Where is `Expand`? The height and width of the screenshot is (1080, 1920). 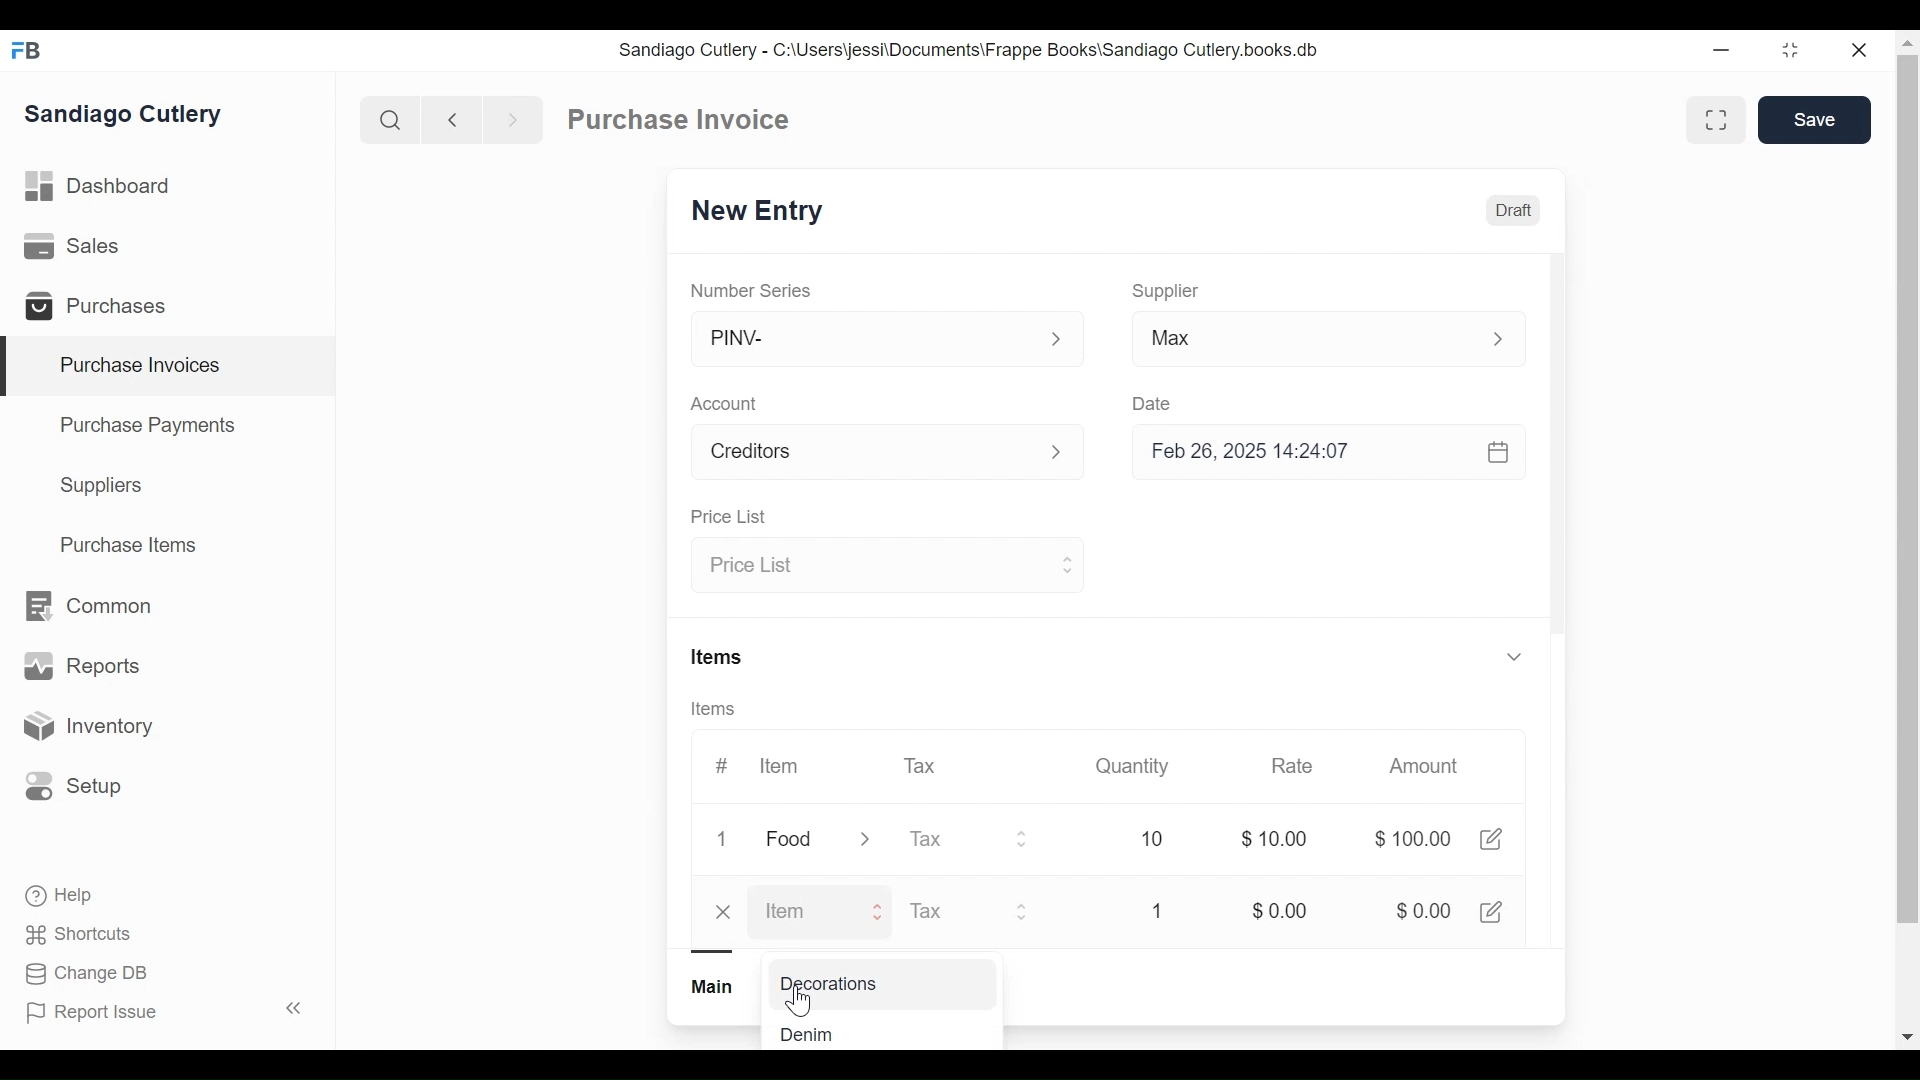
Expand is located at coordinates (1057, 340).